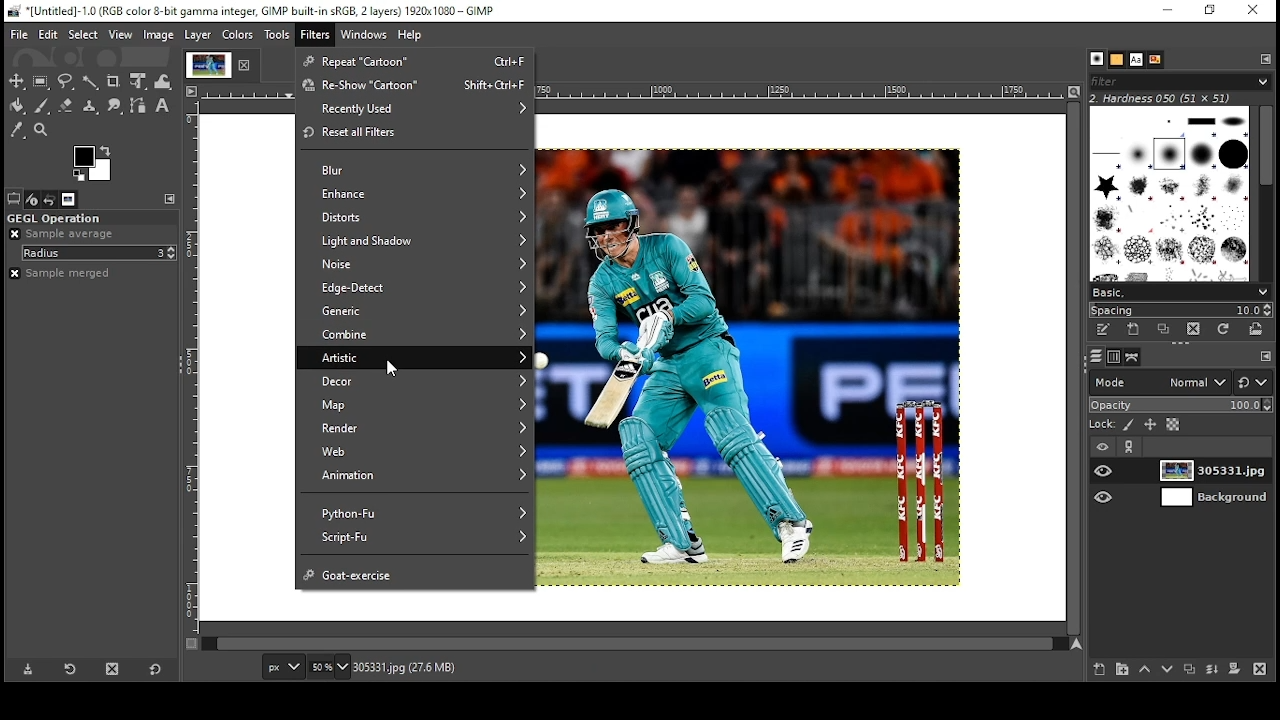  What do you see at coordinates (1194, 328) in the screenshot?
I see `delete this brush` at bounding box center [1194, 328].